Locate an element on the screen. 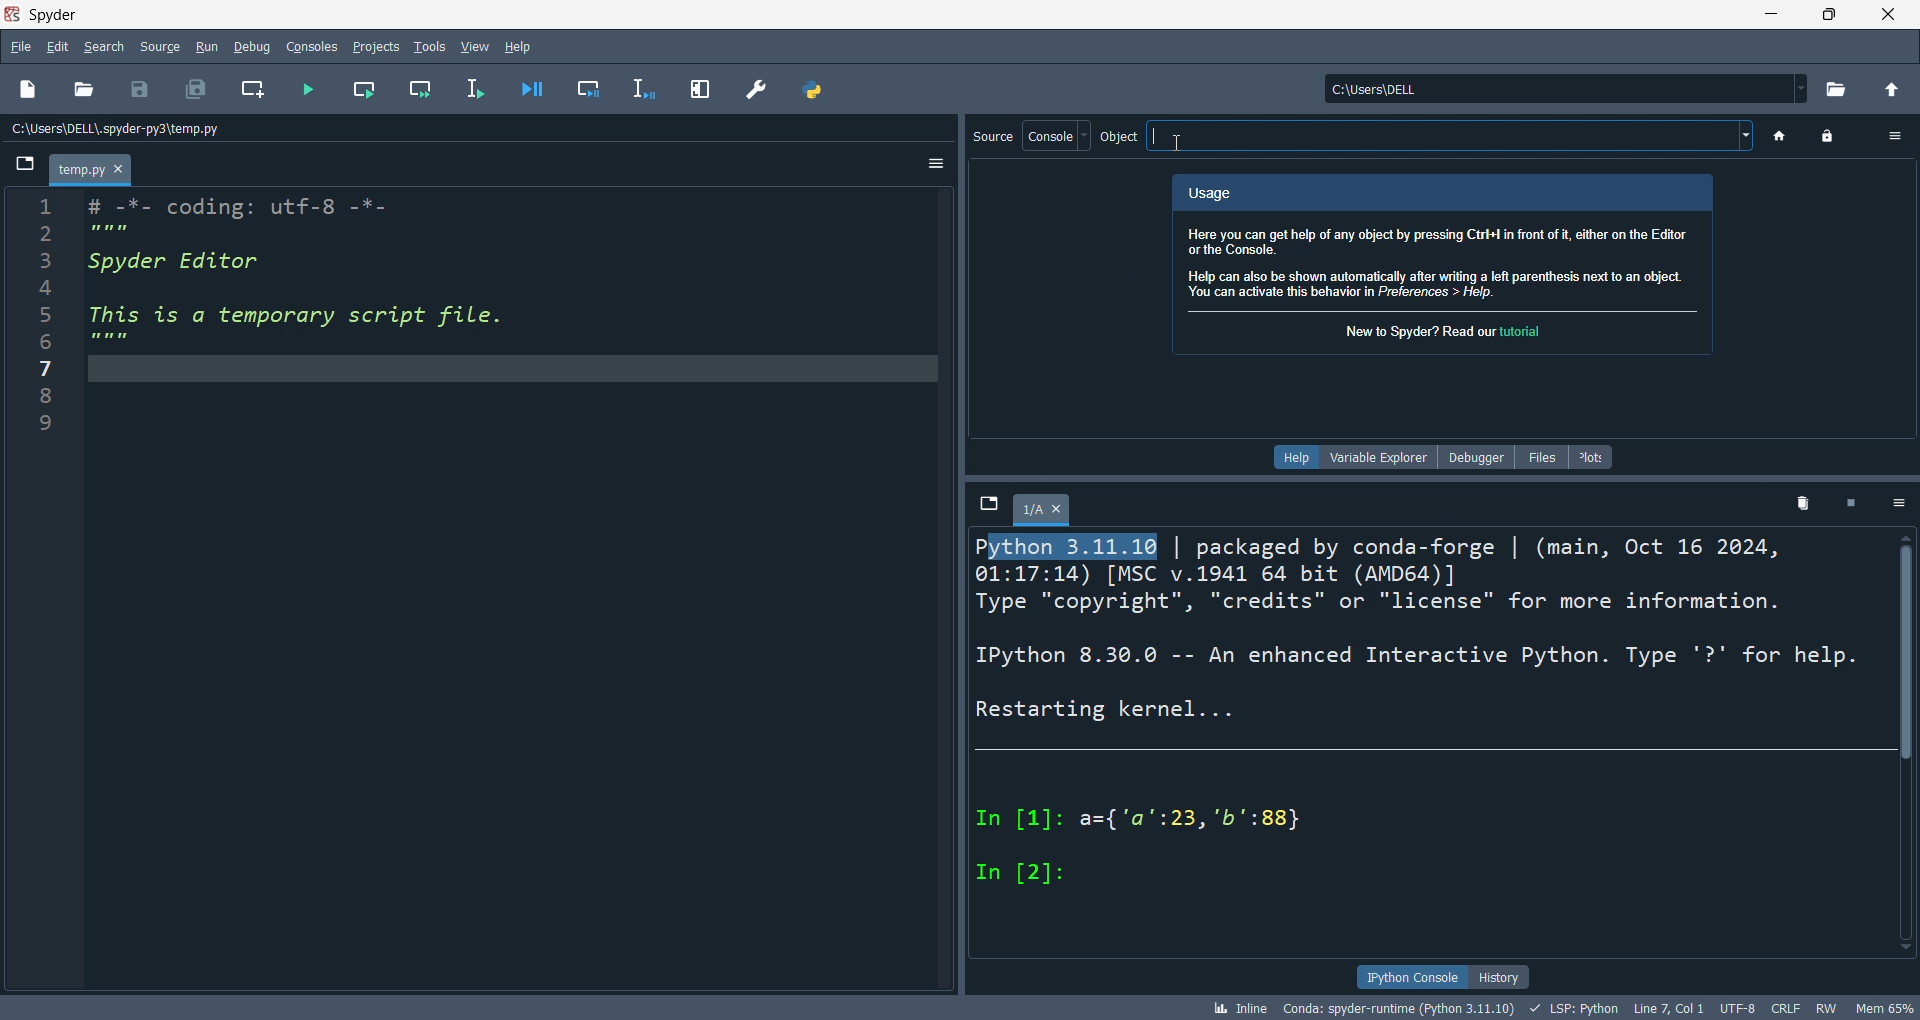 This screenshot has height=1020, width=1920. preferences is located at coordinates (754, 92).